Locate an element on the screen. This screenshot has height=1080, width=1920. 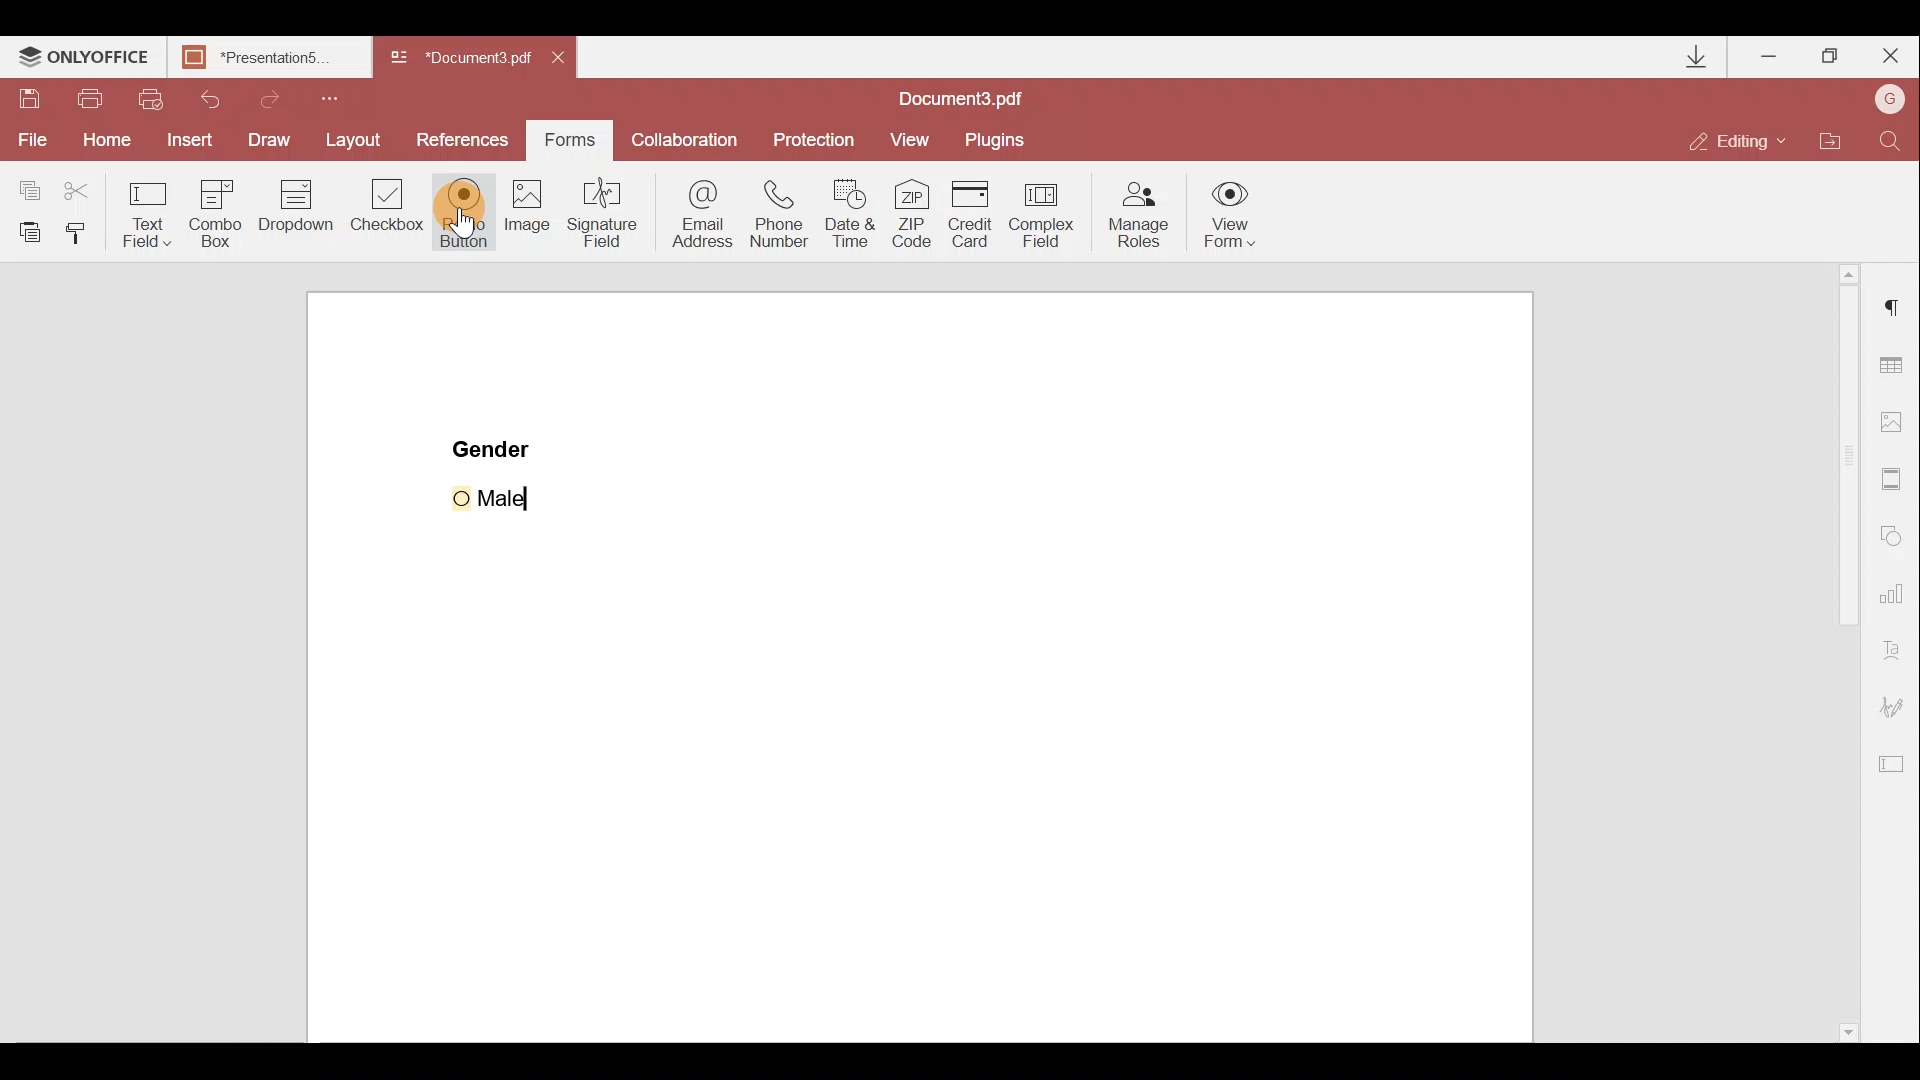
Maximize is located at coordinates (1832, 54).